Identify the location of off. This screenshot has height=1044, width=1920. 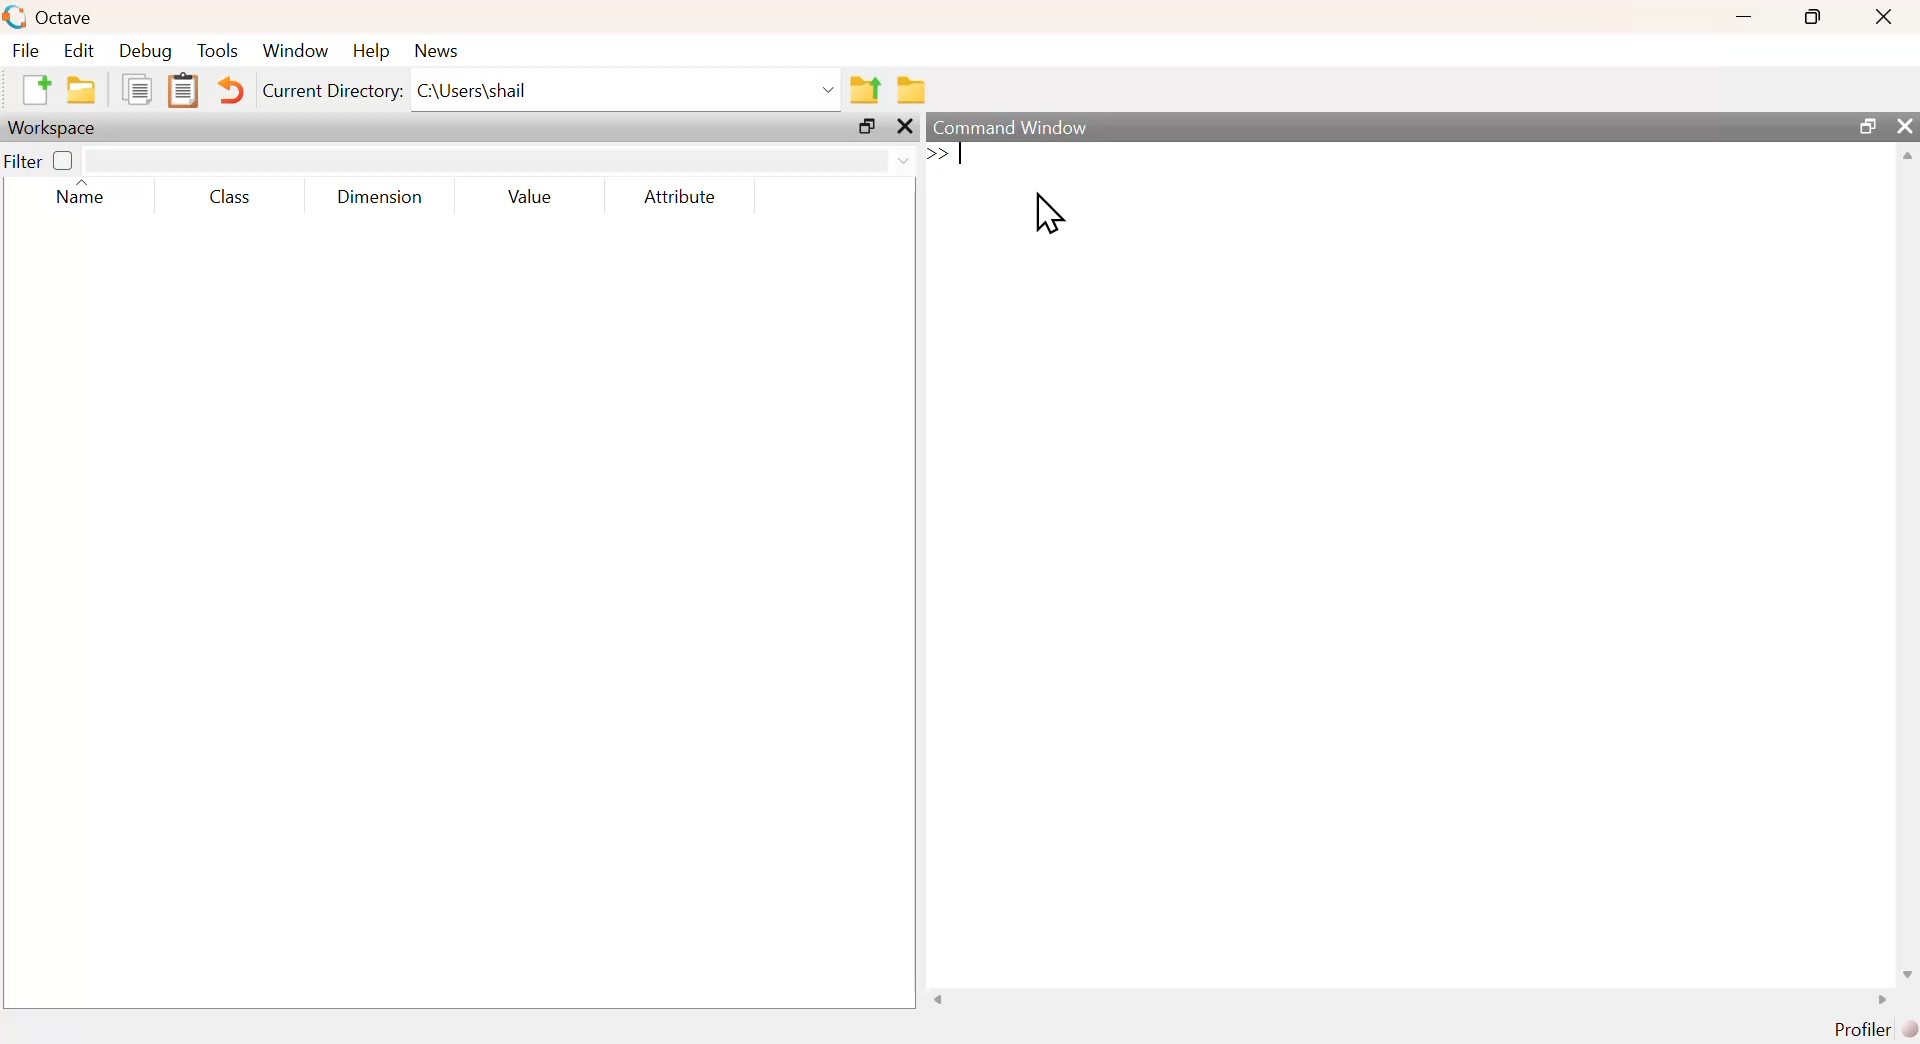
(64, 159).